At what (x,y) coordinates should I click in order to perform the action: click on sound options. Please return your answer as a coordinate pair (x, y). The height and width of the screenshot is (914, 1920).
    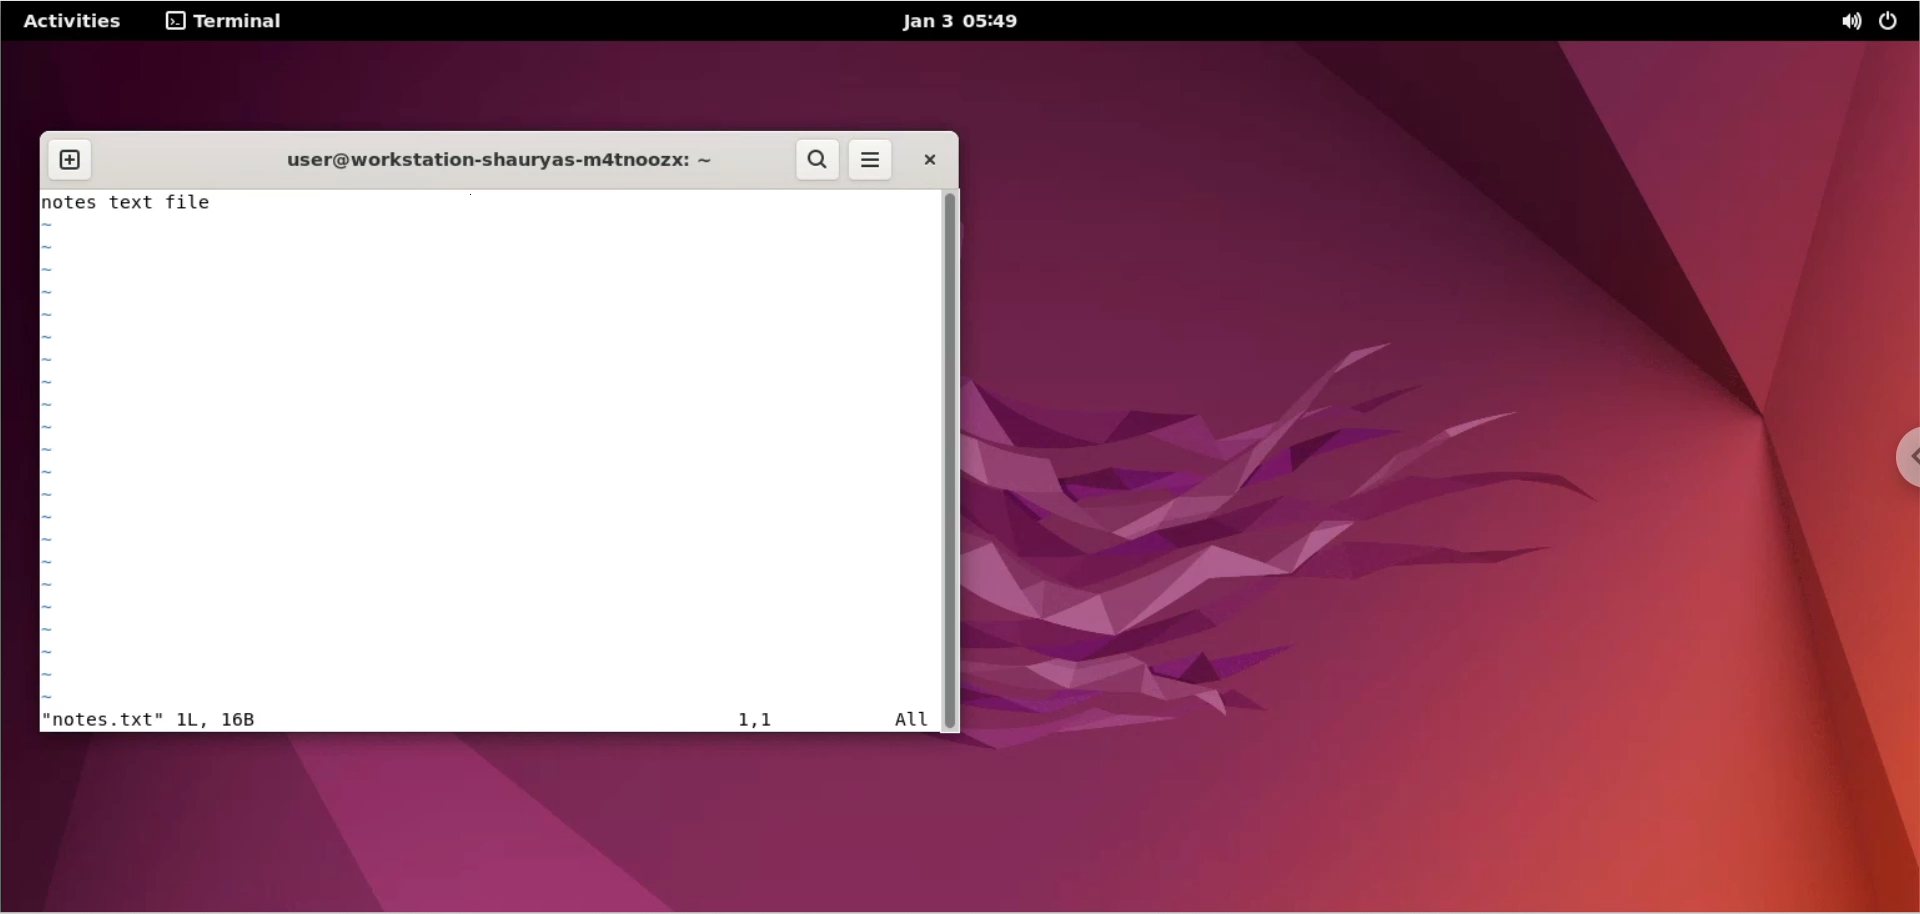
    Looking at the image, I should click on (1847, 24).